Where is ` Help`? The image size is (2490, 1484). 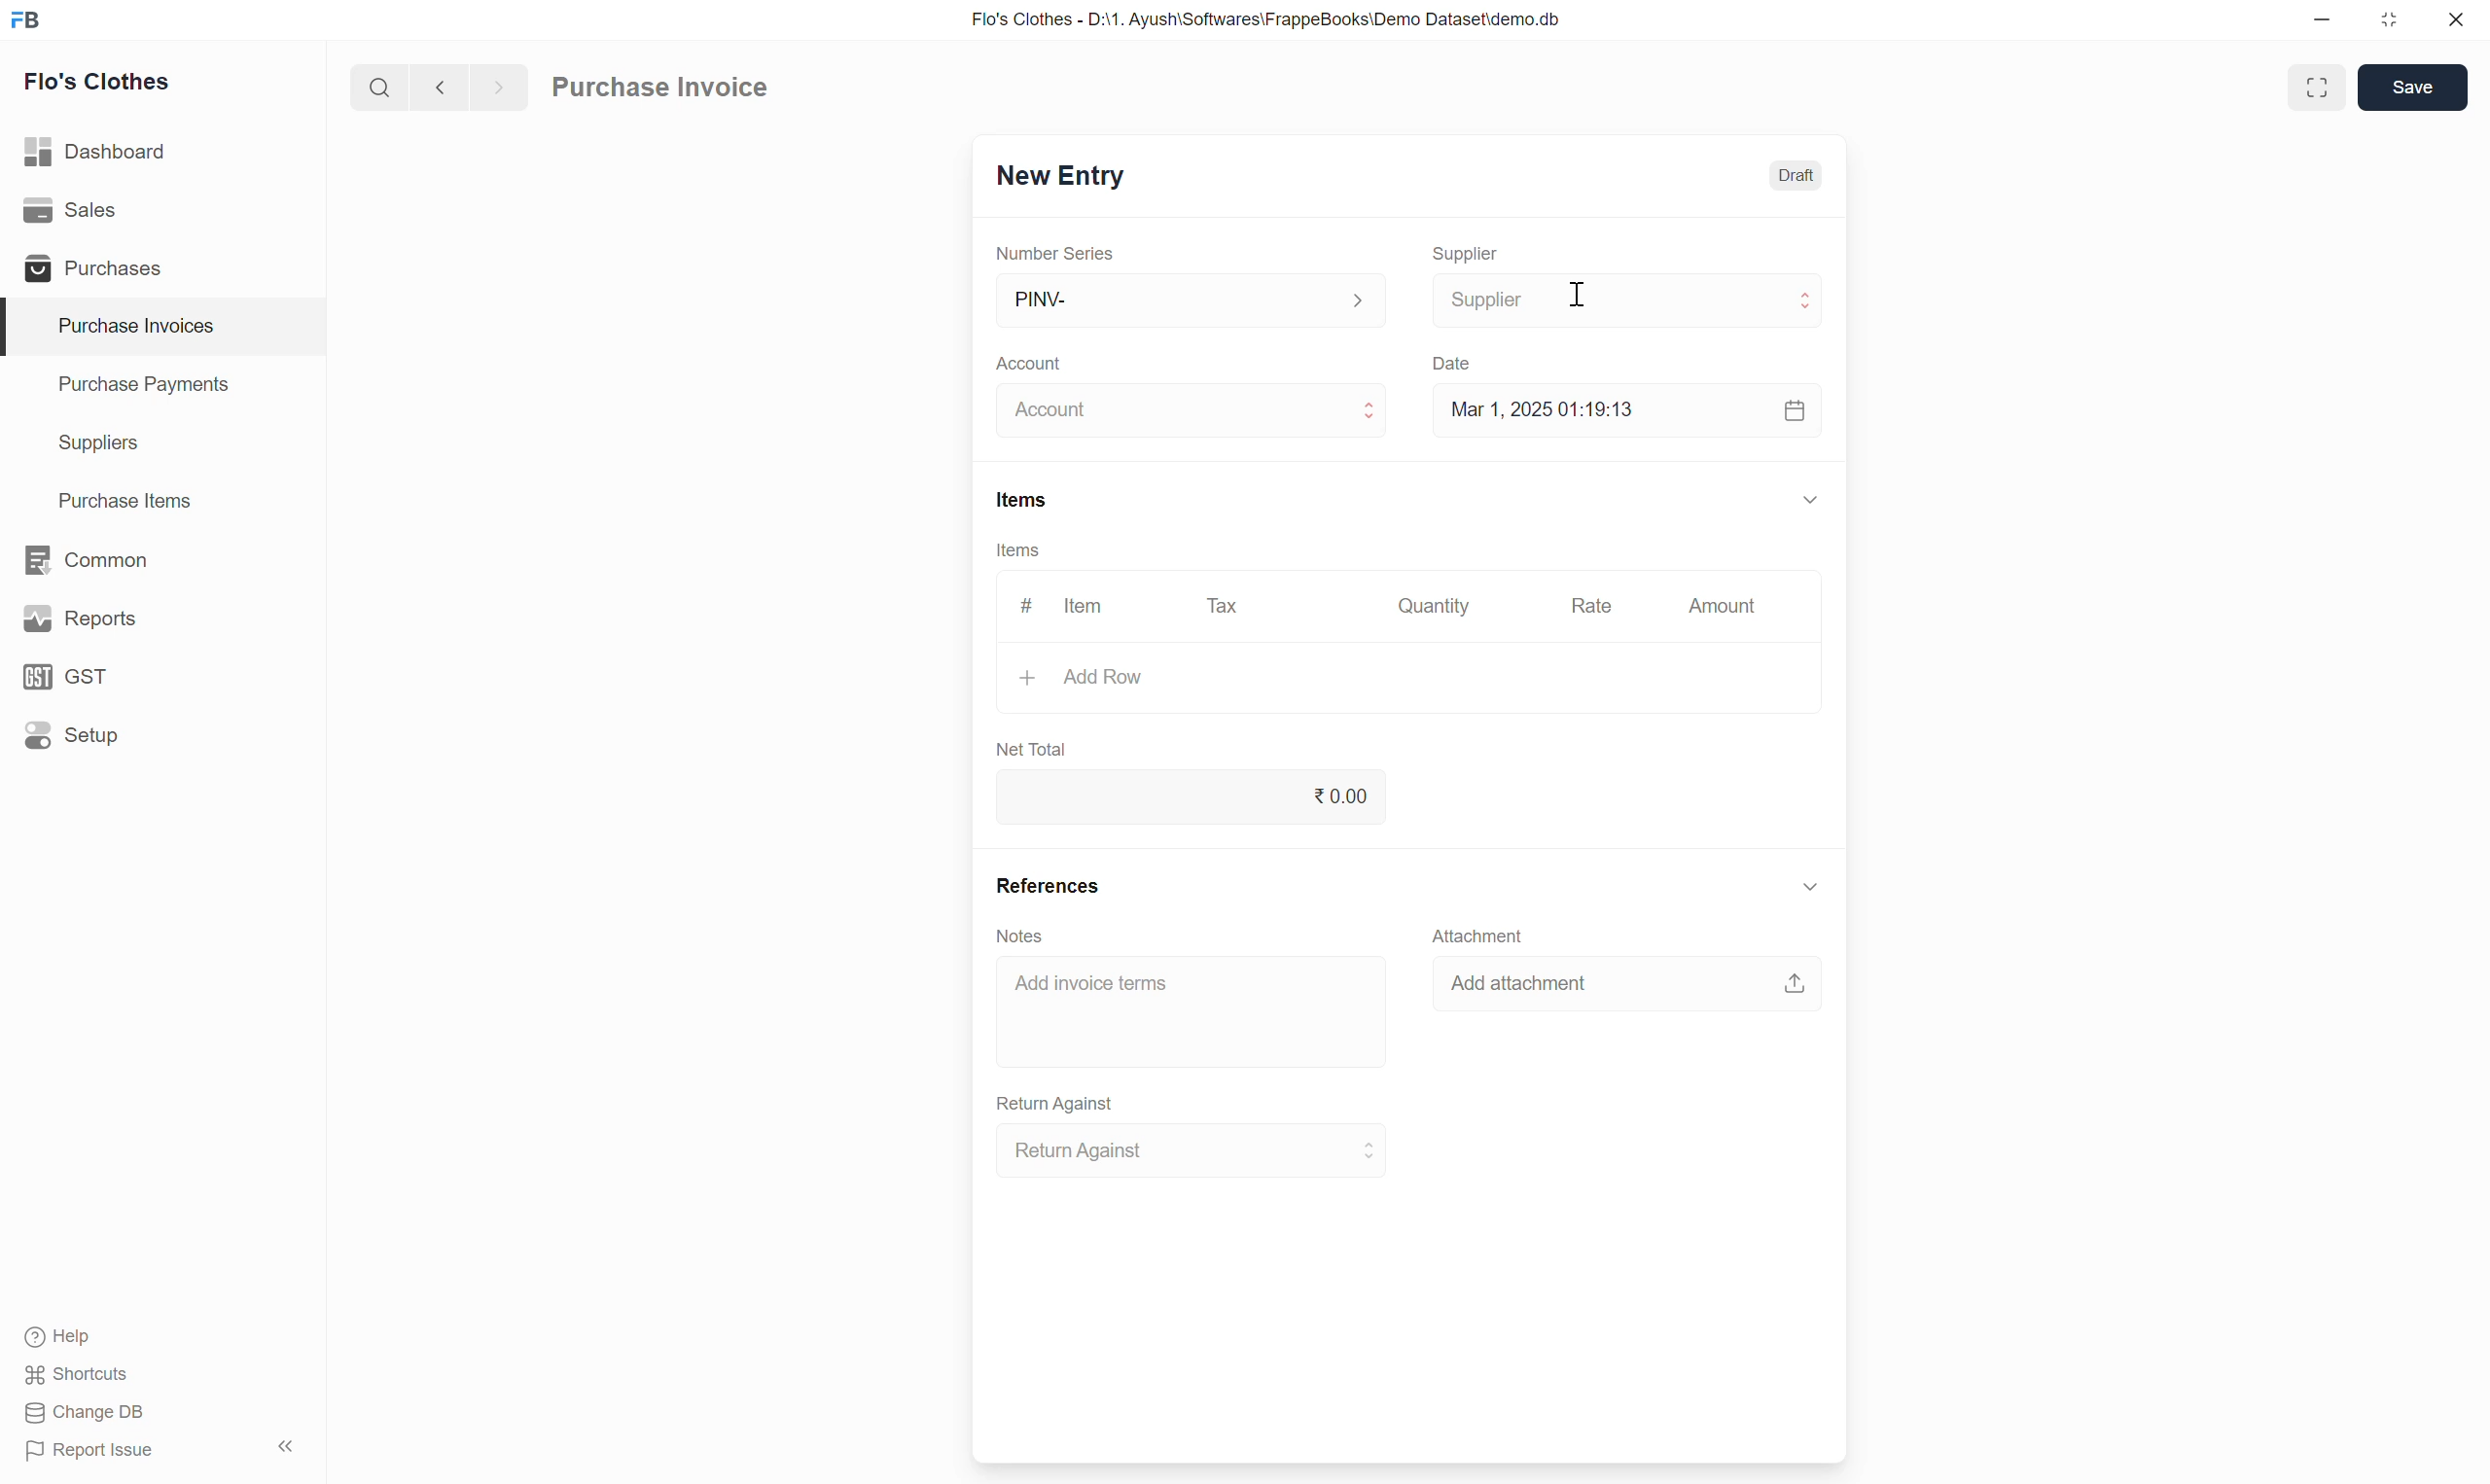
 Help is located at coordinates (81, 1339).